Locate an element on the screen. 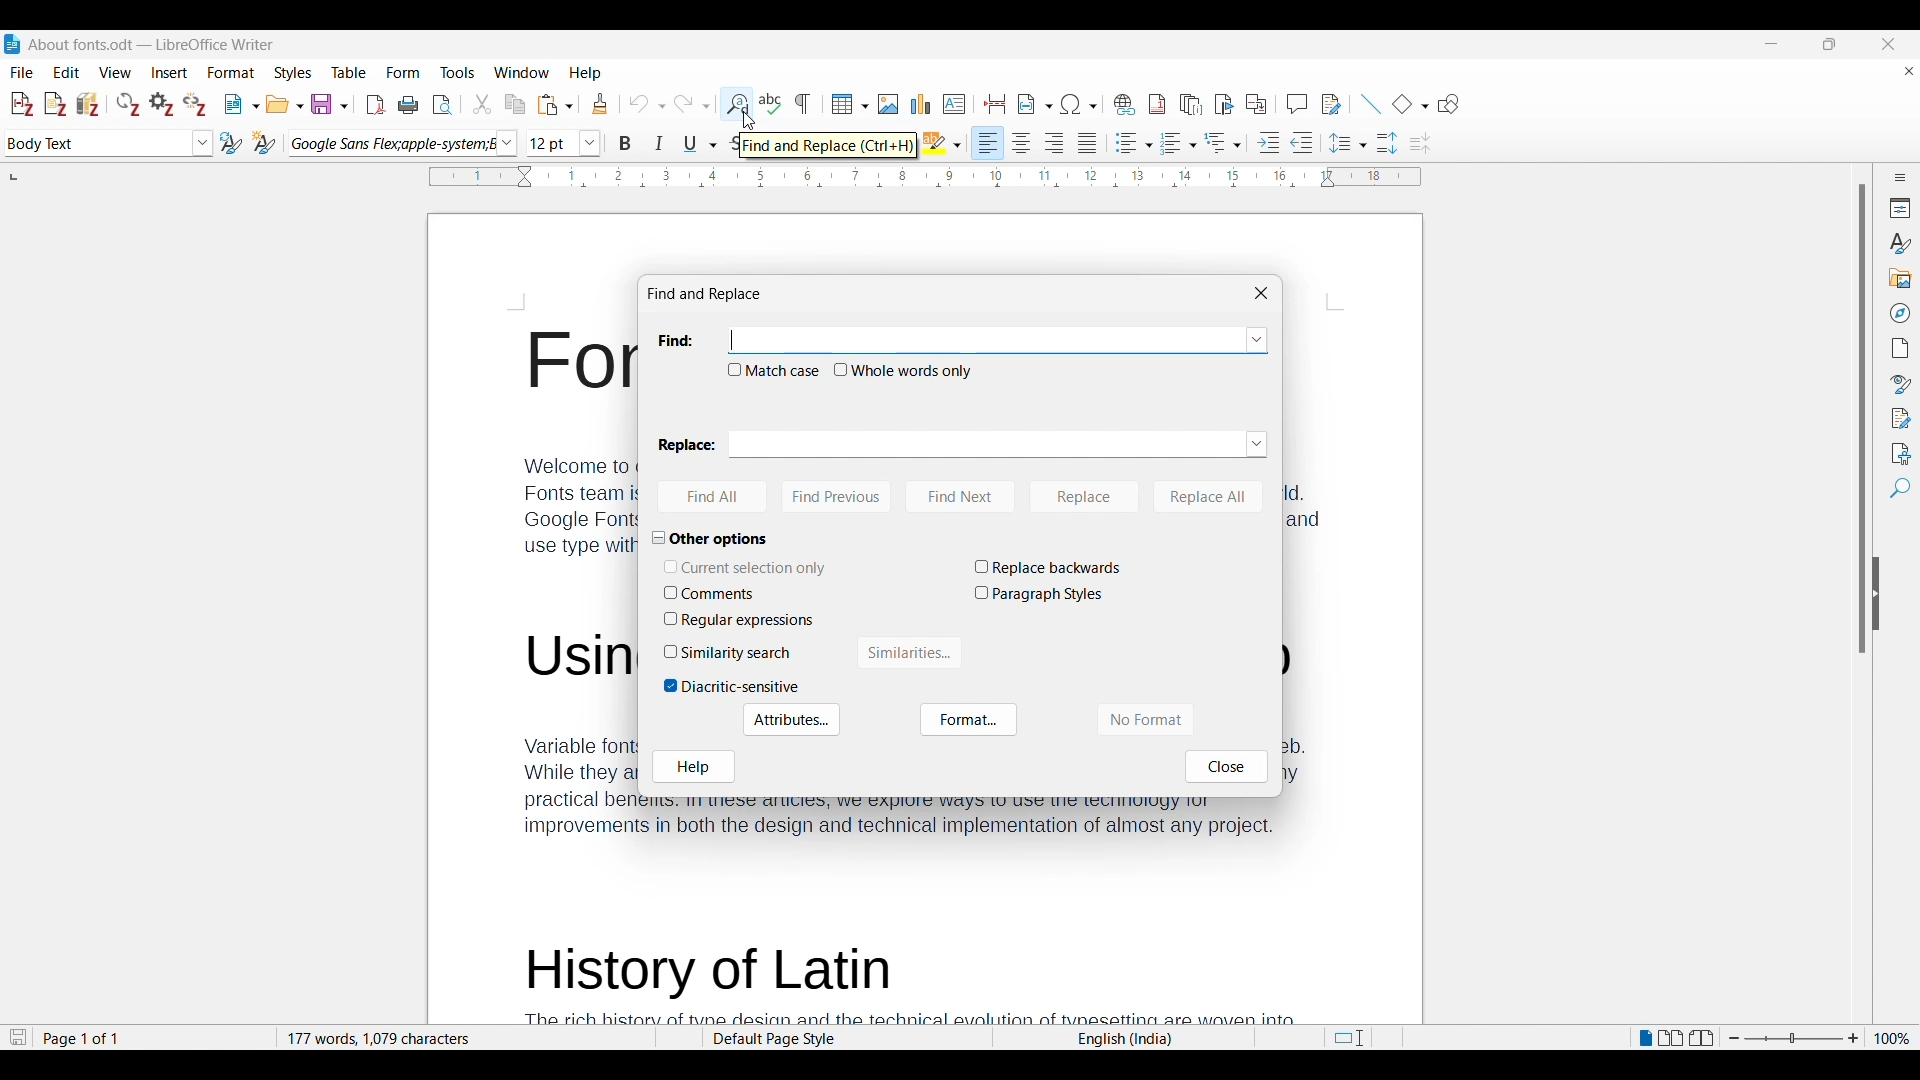 This screenshot has height=1080, width=1920. Find Next is located at coordinates (959, 497).